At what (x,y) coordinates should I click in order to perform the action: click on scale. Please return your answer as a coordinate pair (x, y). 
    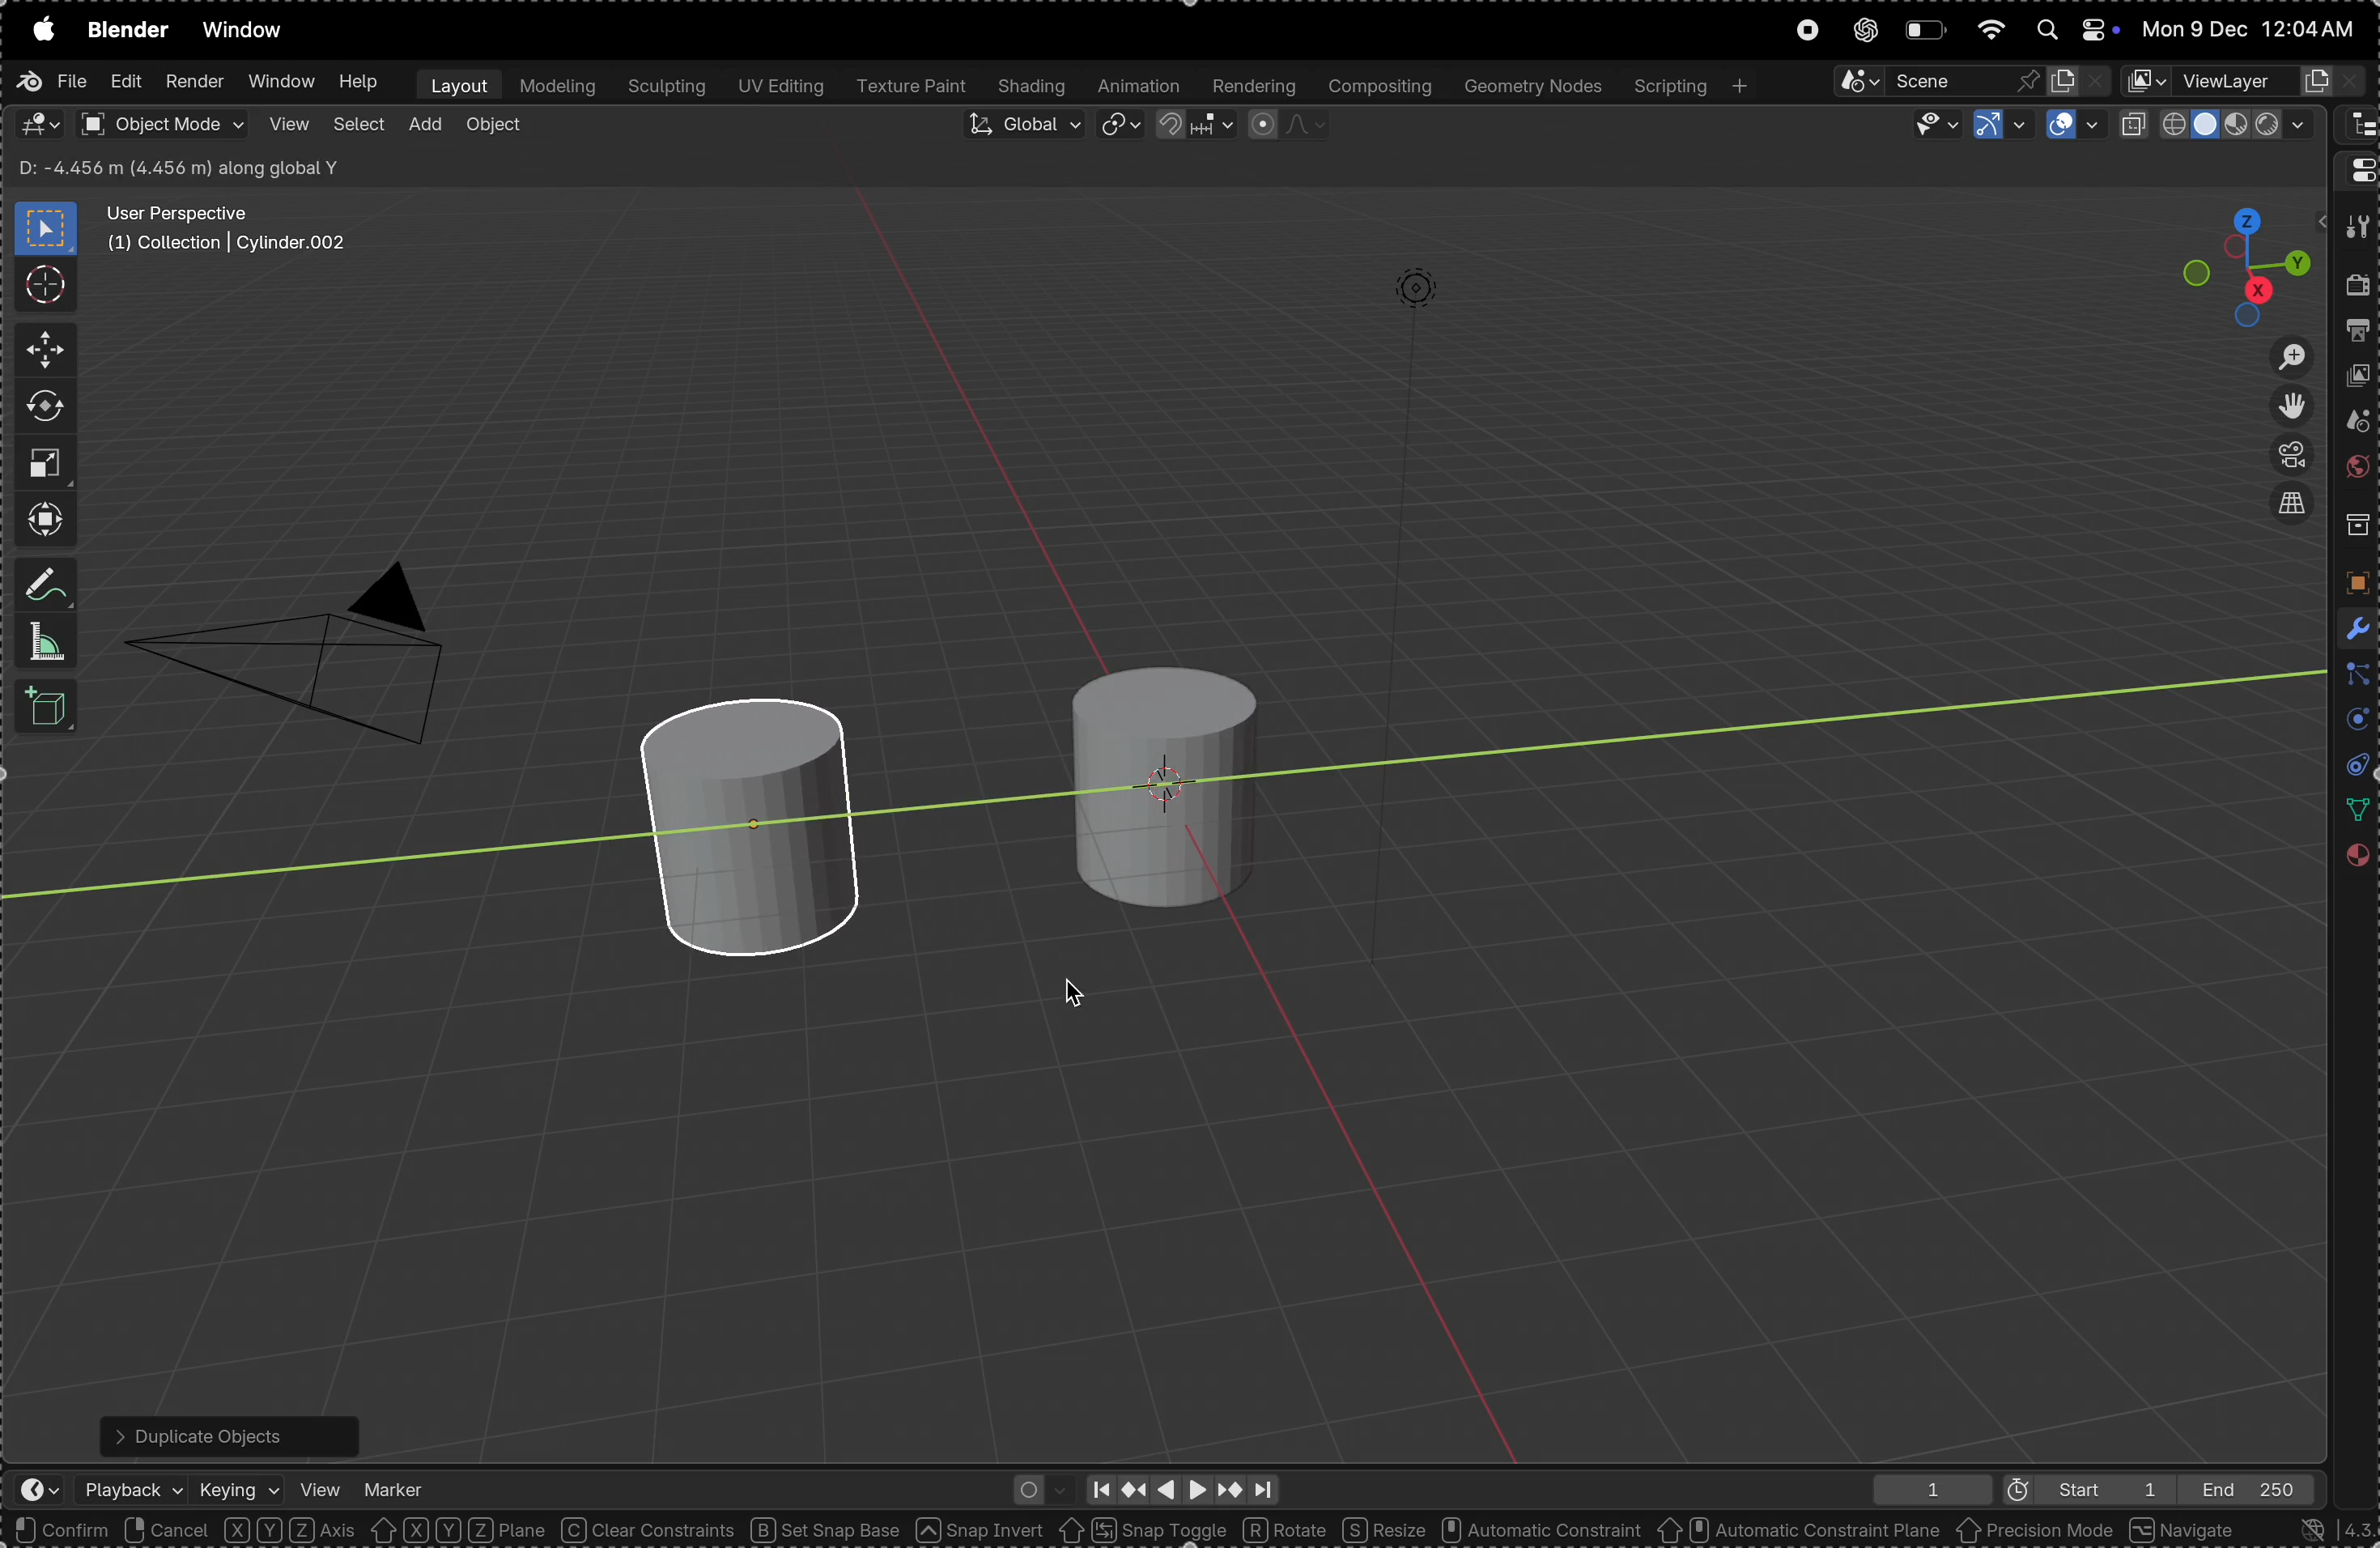
    Looking at the image, I should click on (44, 462).